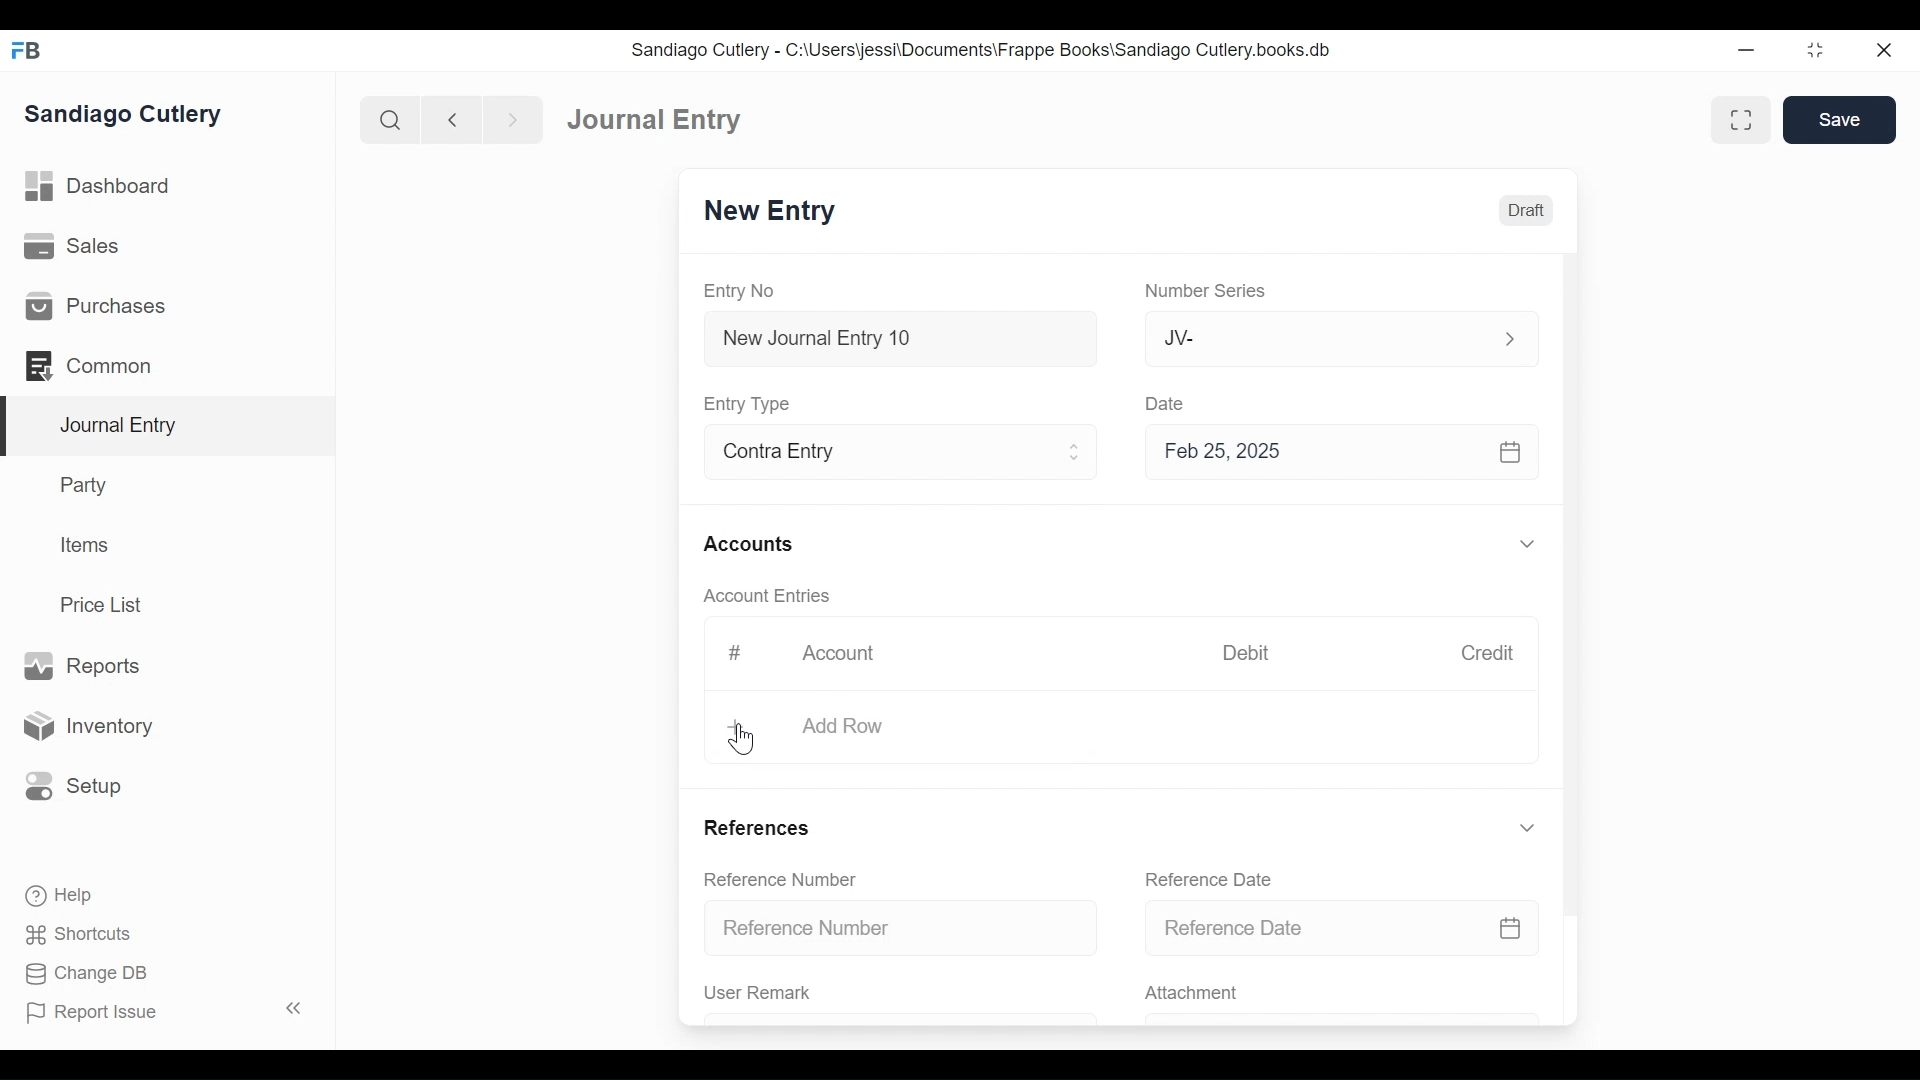 This screenshot has width=1920, height=1080. What do you see at coordinates (391, 119) in the screenshot?
I see `Search` at bounding box center [391, 119].